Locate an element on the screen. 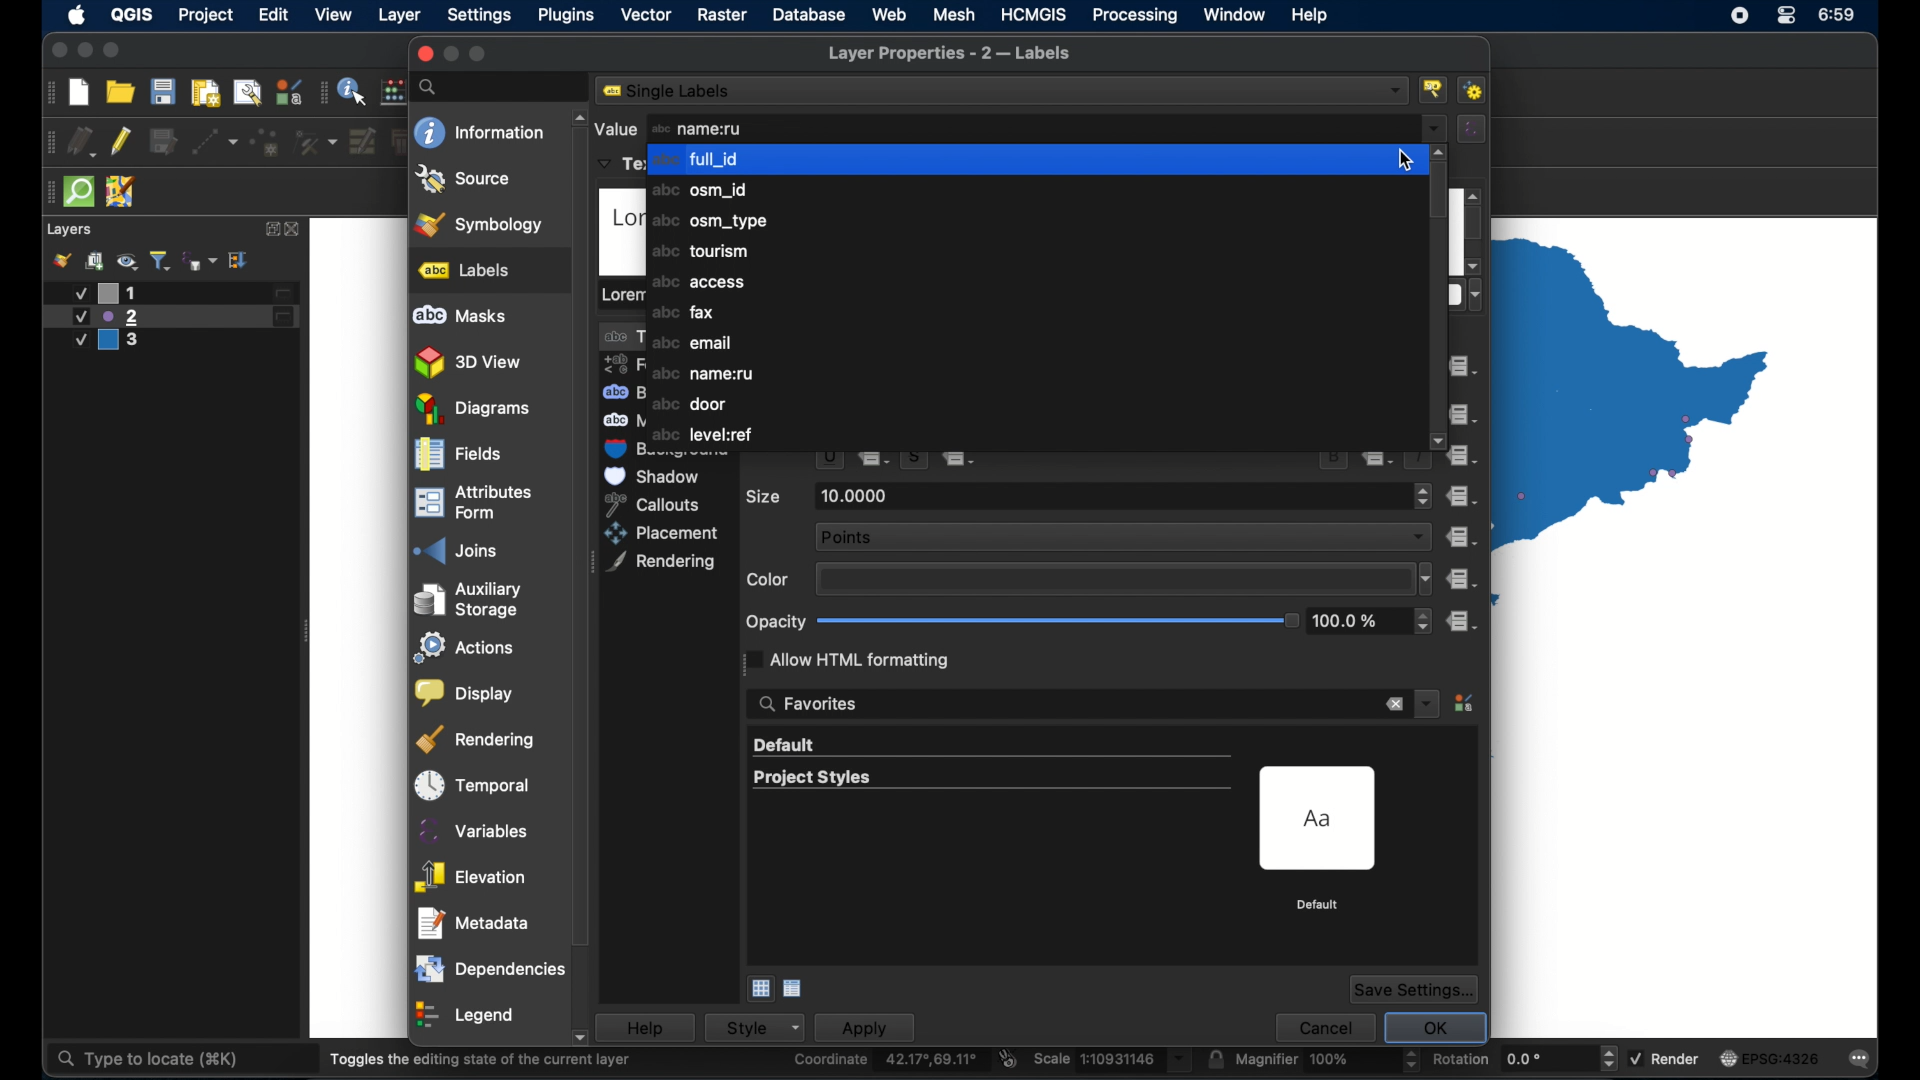 The image size is (1920, 1080). project is located at coordinates (204, 15).